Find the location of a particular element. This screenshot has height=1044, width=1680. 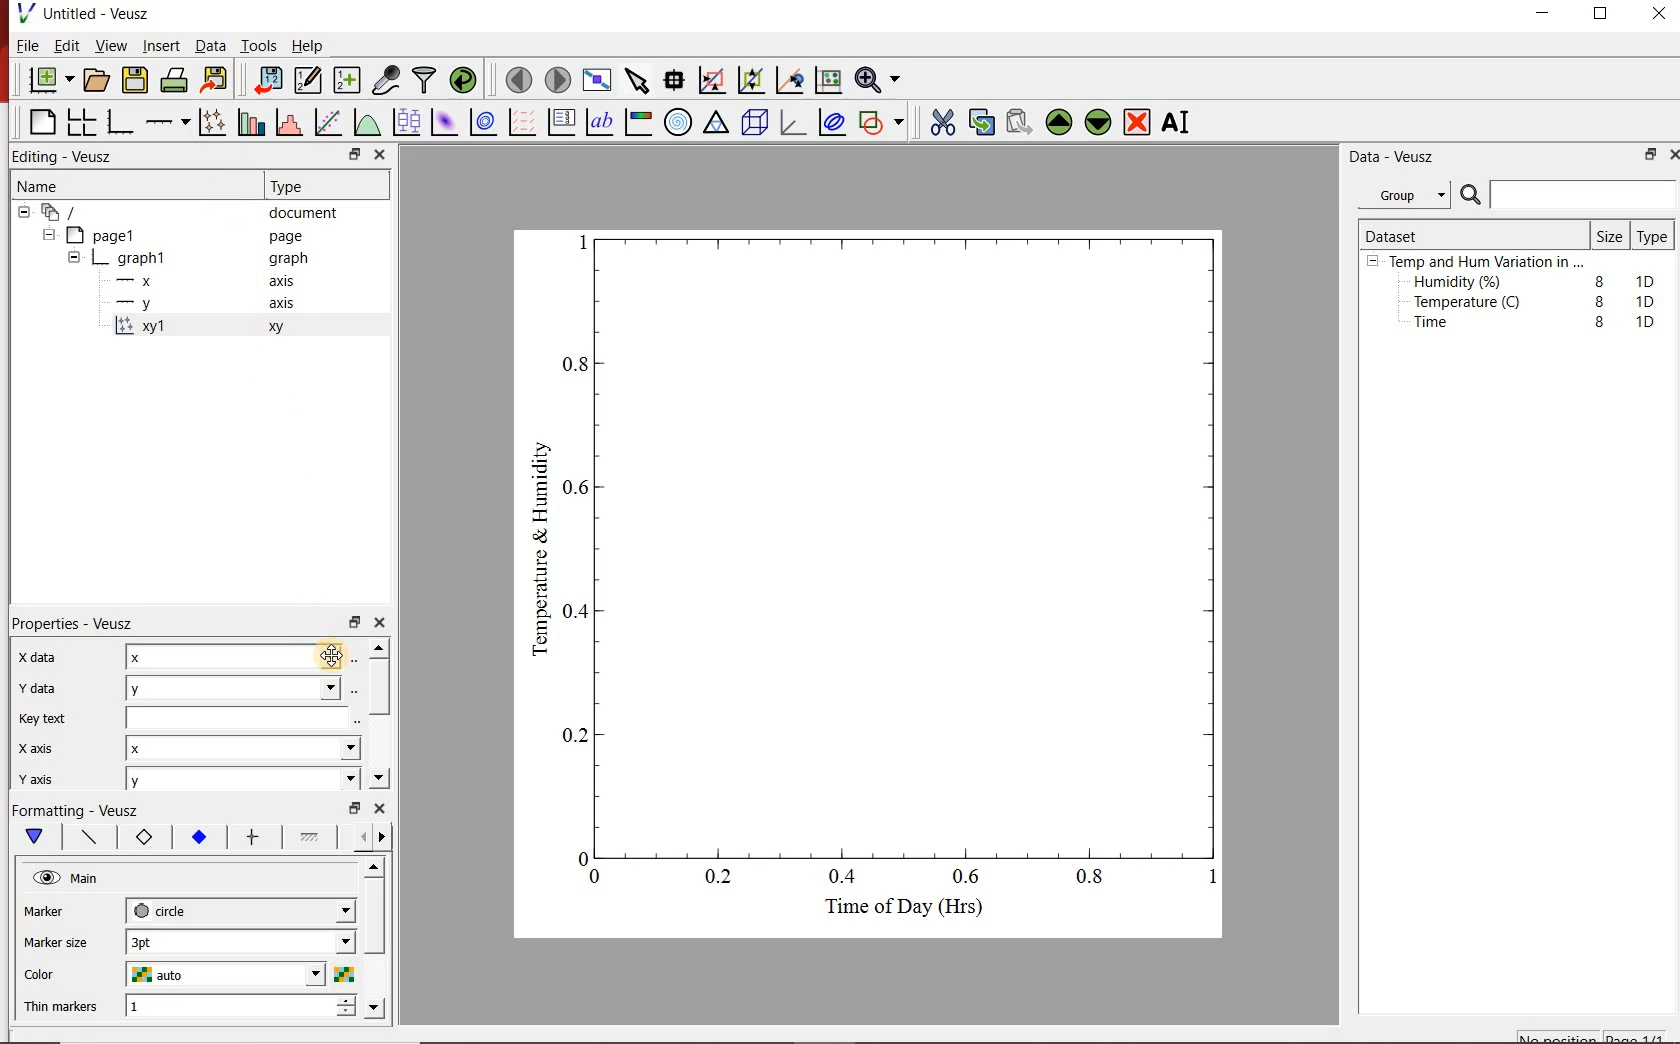

plot line is located at coordinates (90, 838).